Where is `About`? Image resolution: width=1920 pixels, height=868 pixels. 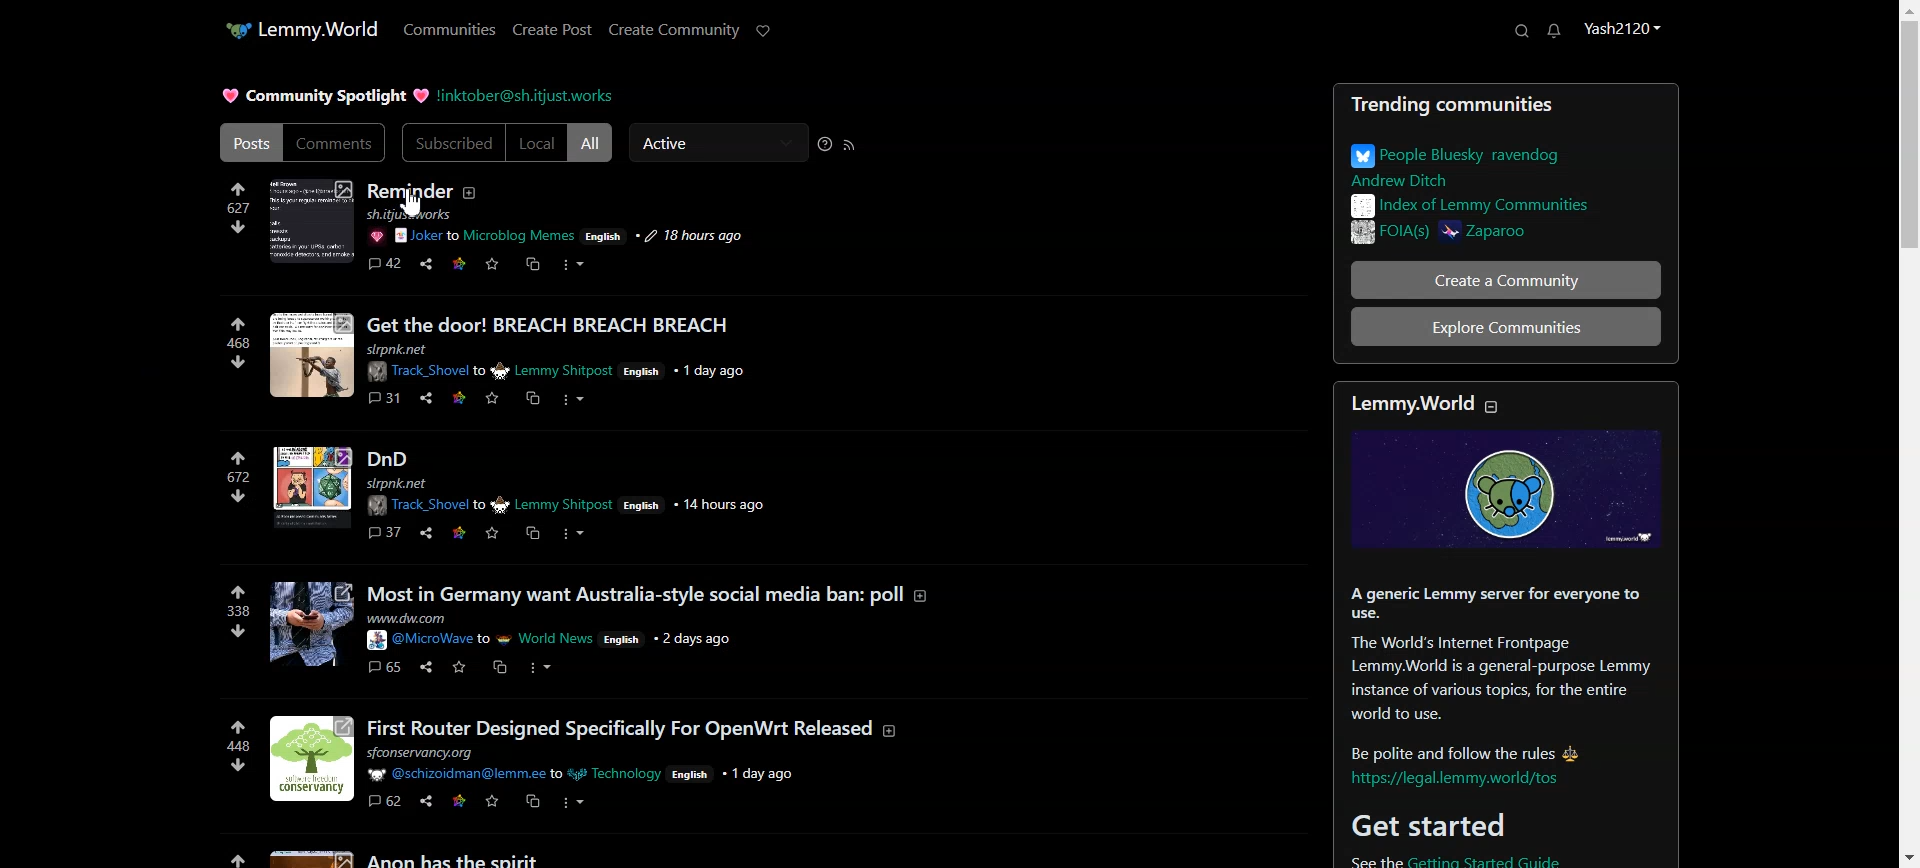 About is located at coordinates (470, 192).